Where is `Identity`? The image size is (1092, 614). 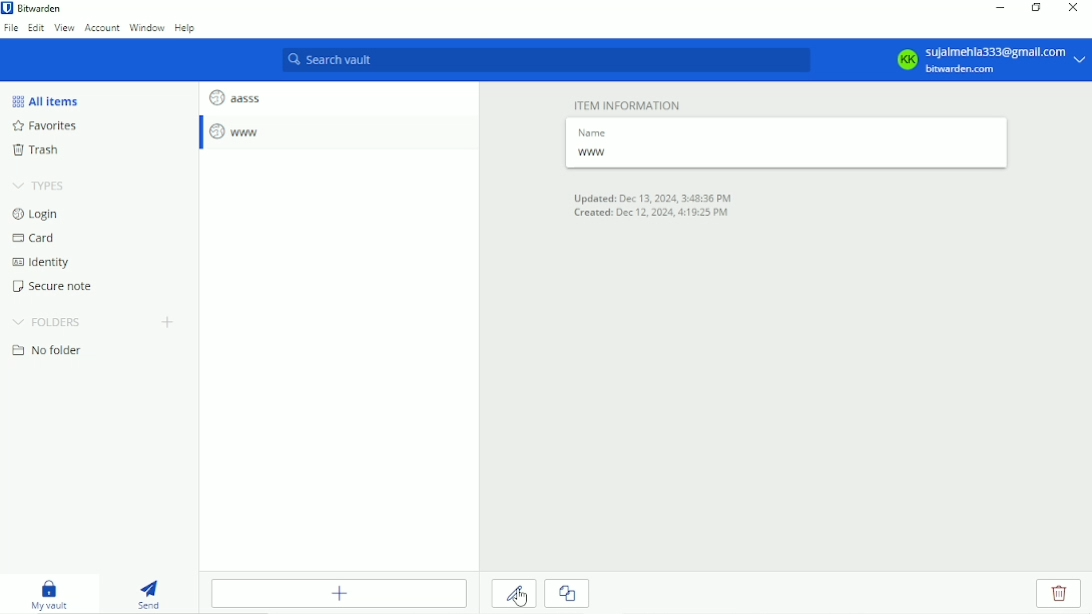 Identity is located at coordinates (40, 263).